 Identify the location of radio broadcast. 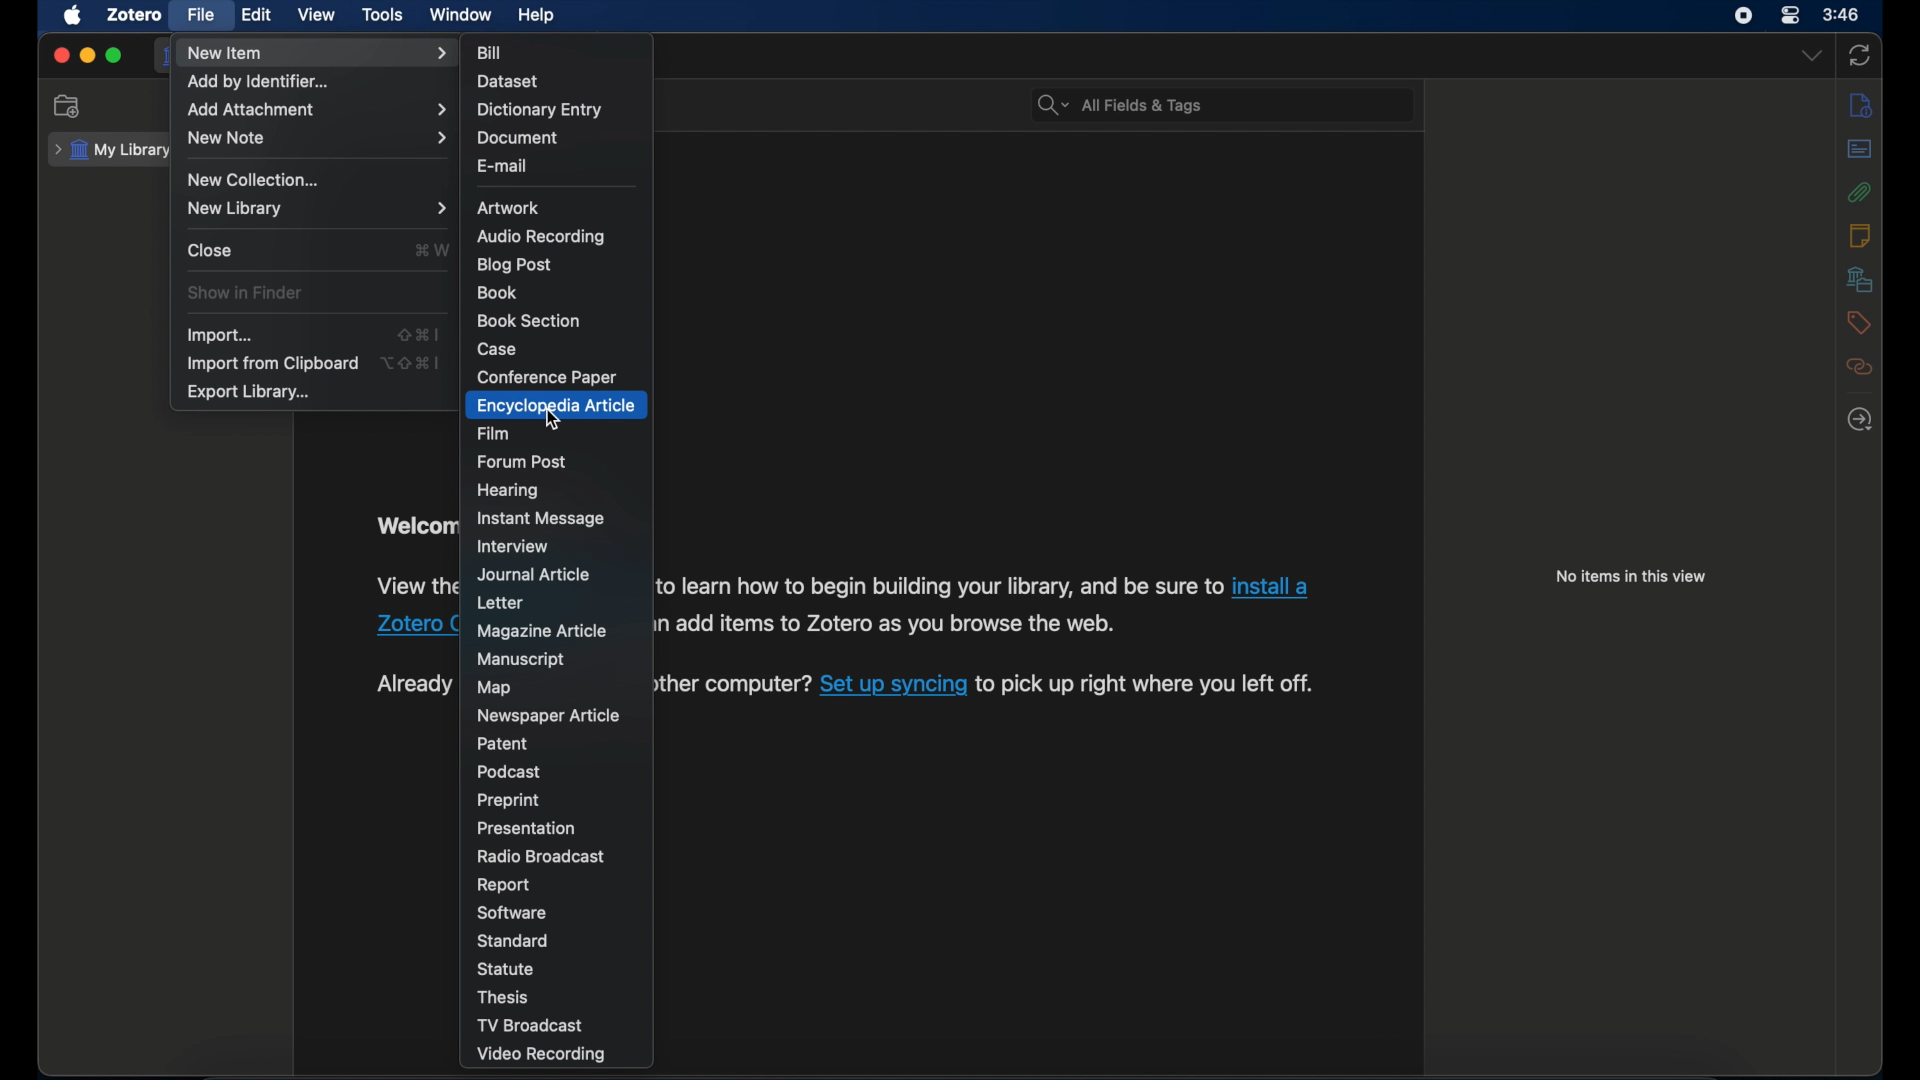
(545, 856).